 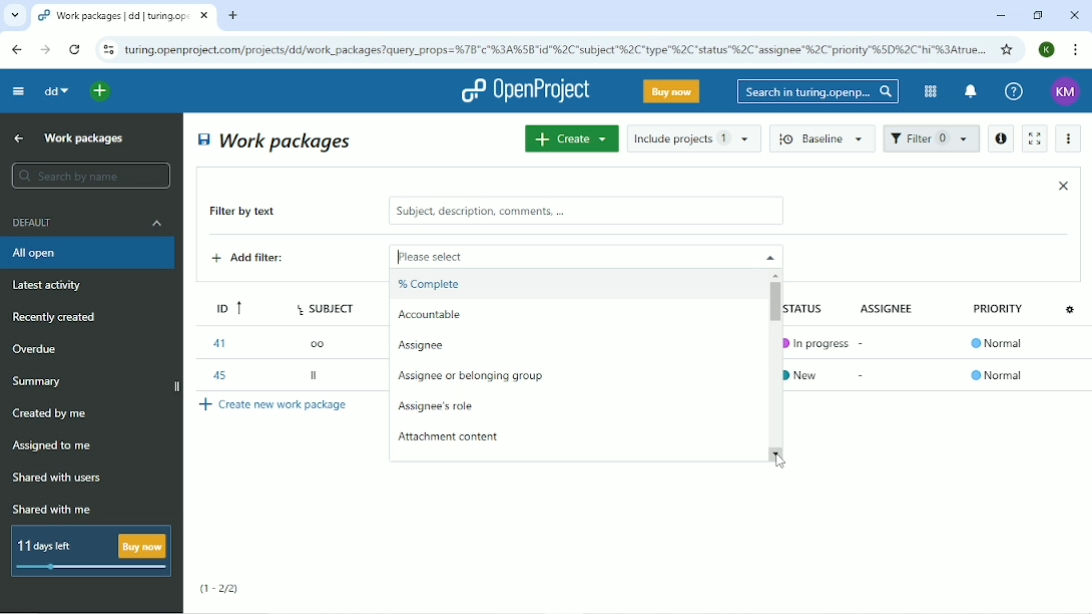 I want to click on Up, so click(x=16, y=139).